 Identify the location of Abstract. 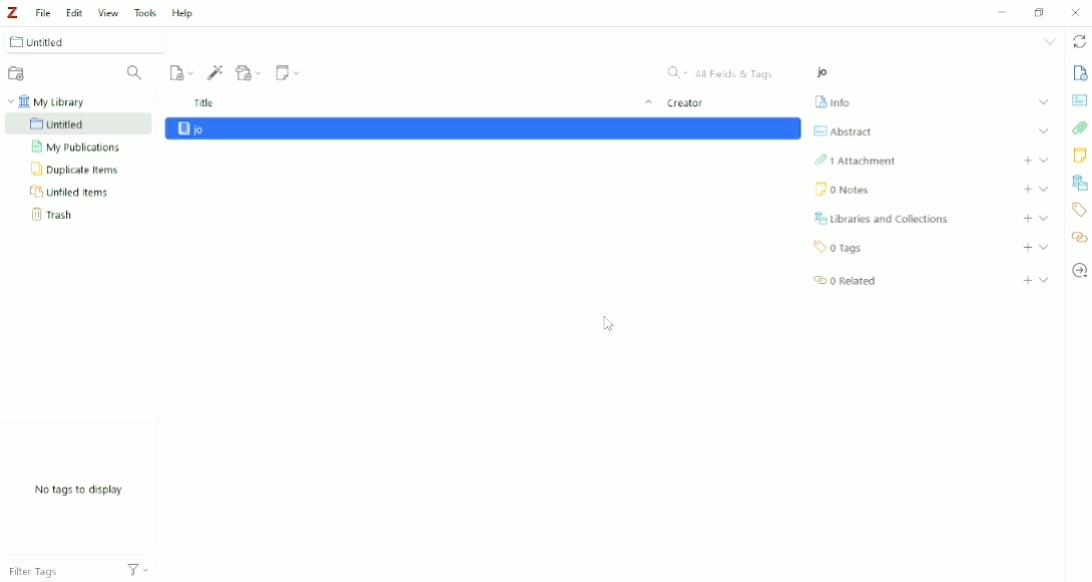
(844, 131).